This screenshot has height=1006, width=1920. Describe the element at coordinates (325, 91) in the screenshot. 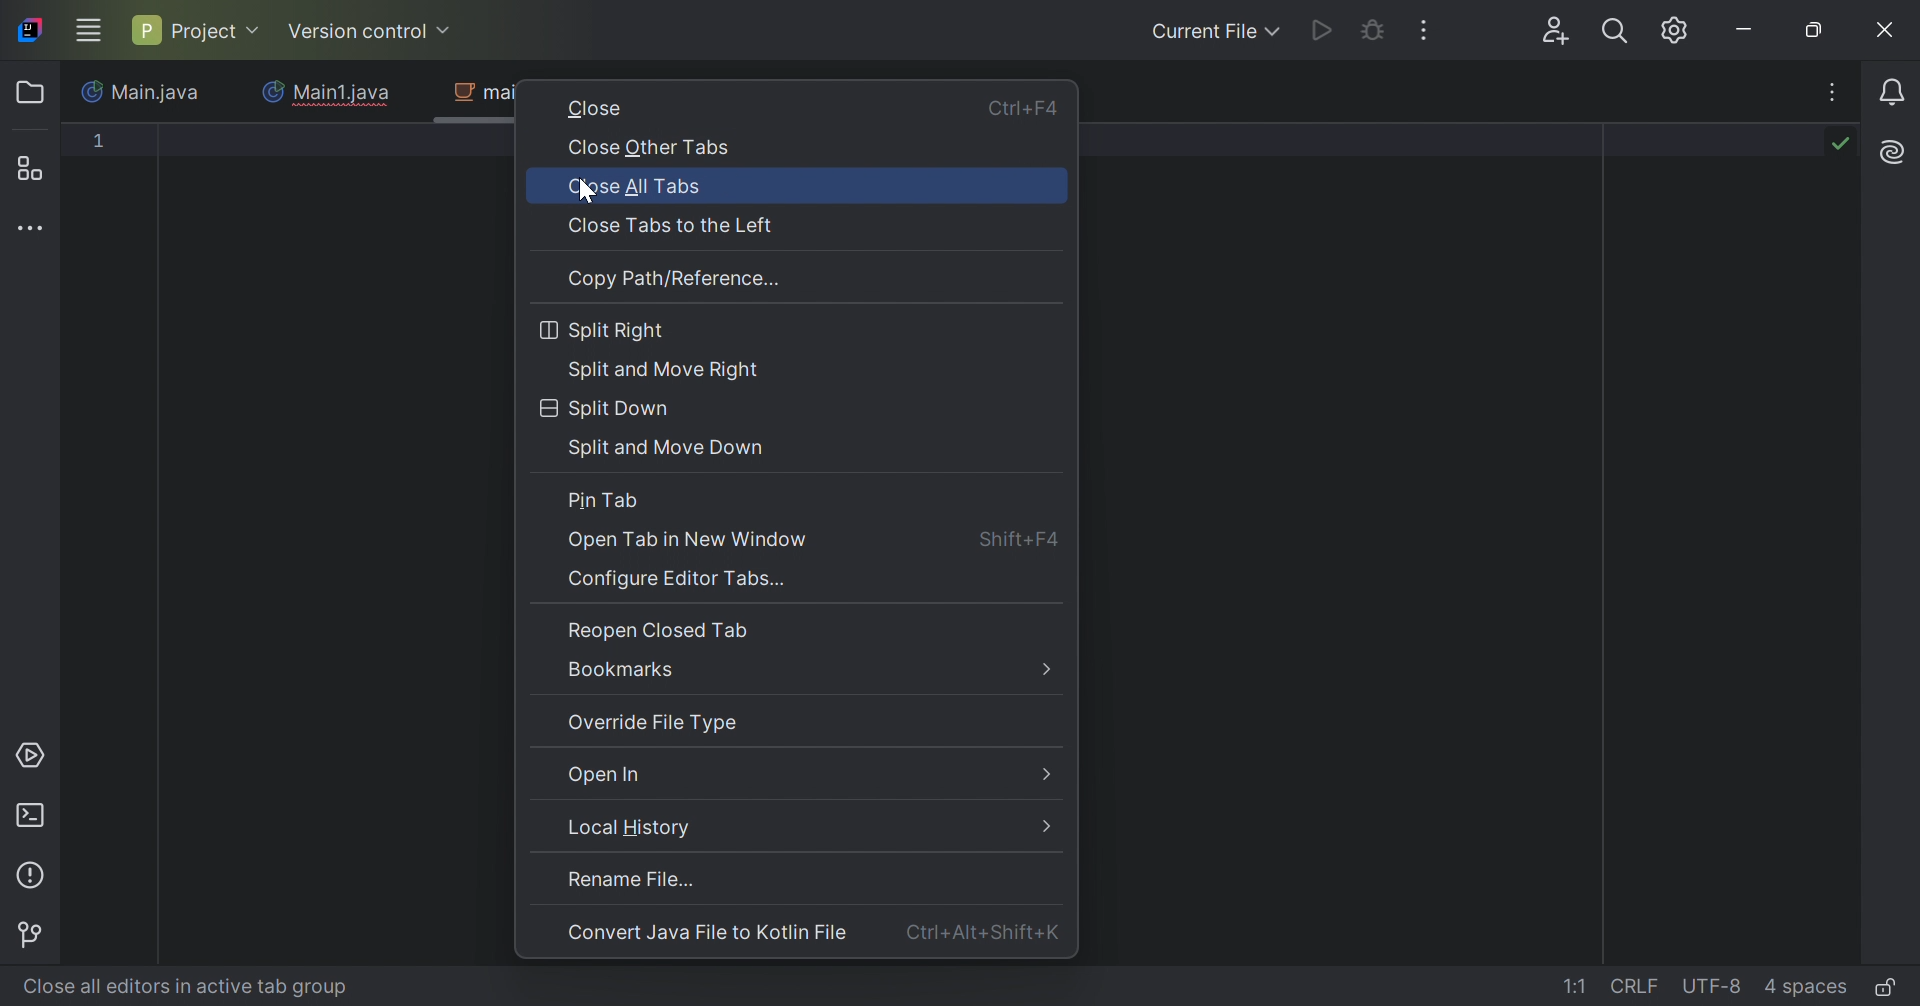

I see `Main1.java` at that location.